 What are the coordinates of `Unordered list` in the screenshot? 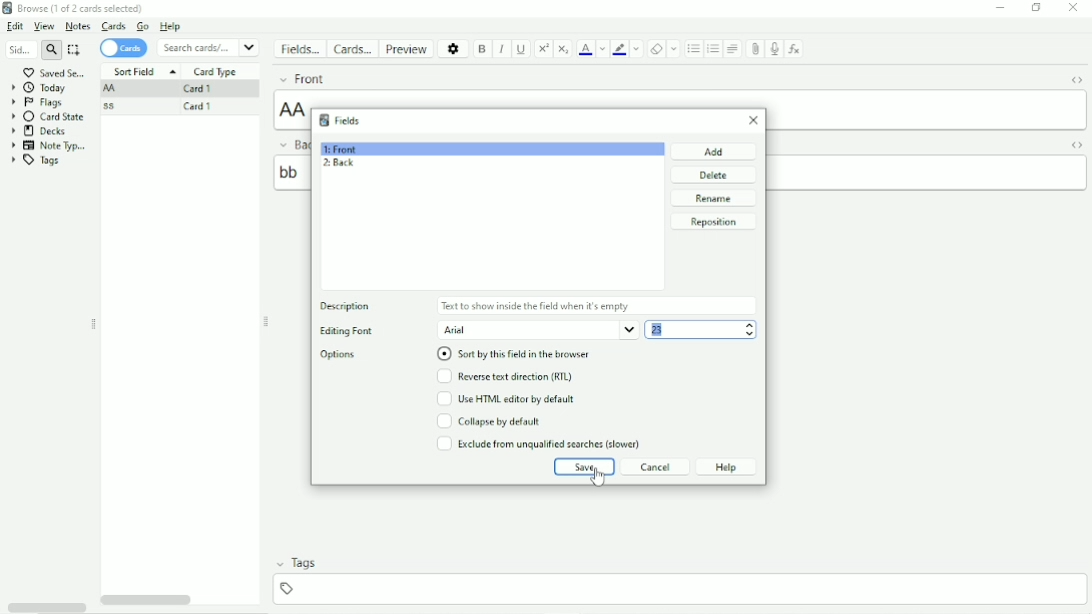 It's located at (693, 49).